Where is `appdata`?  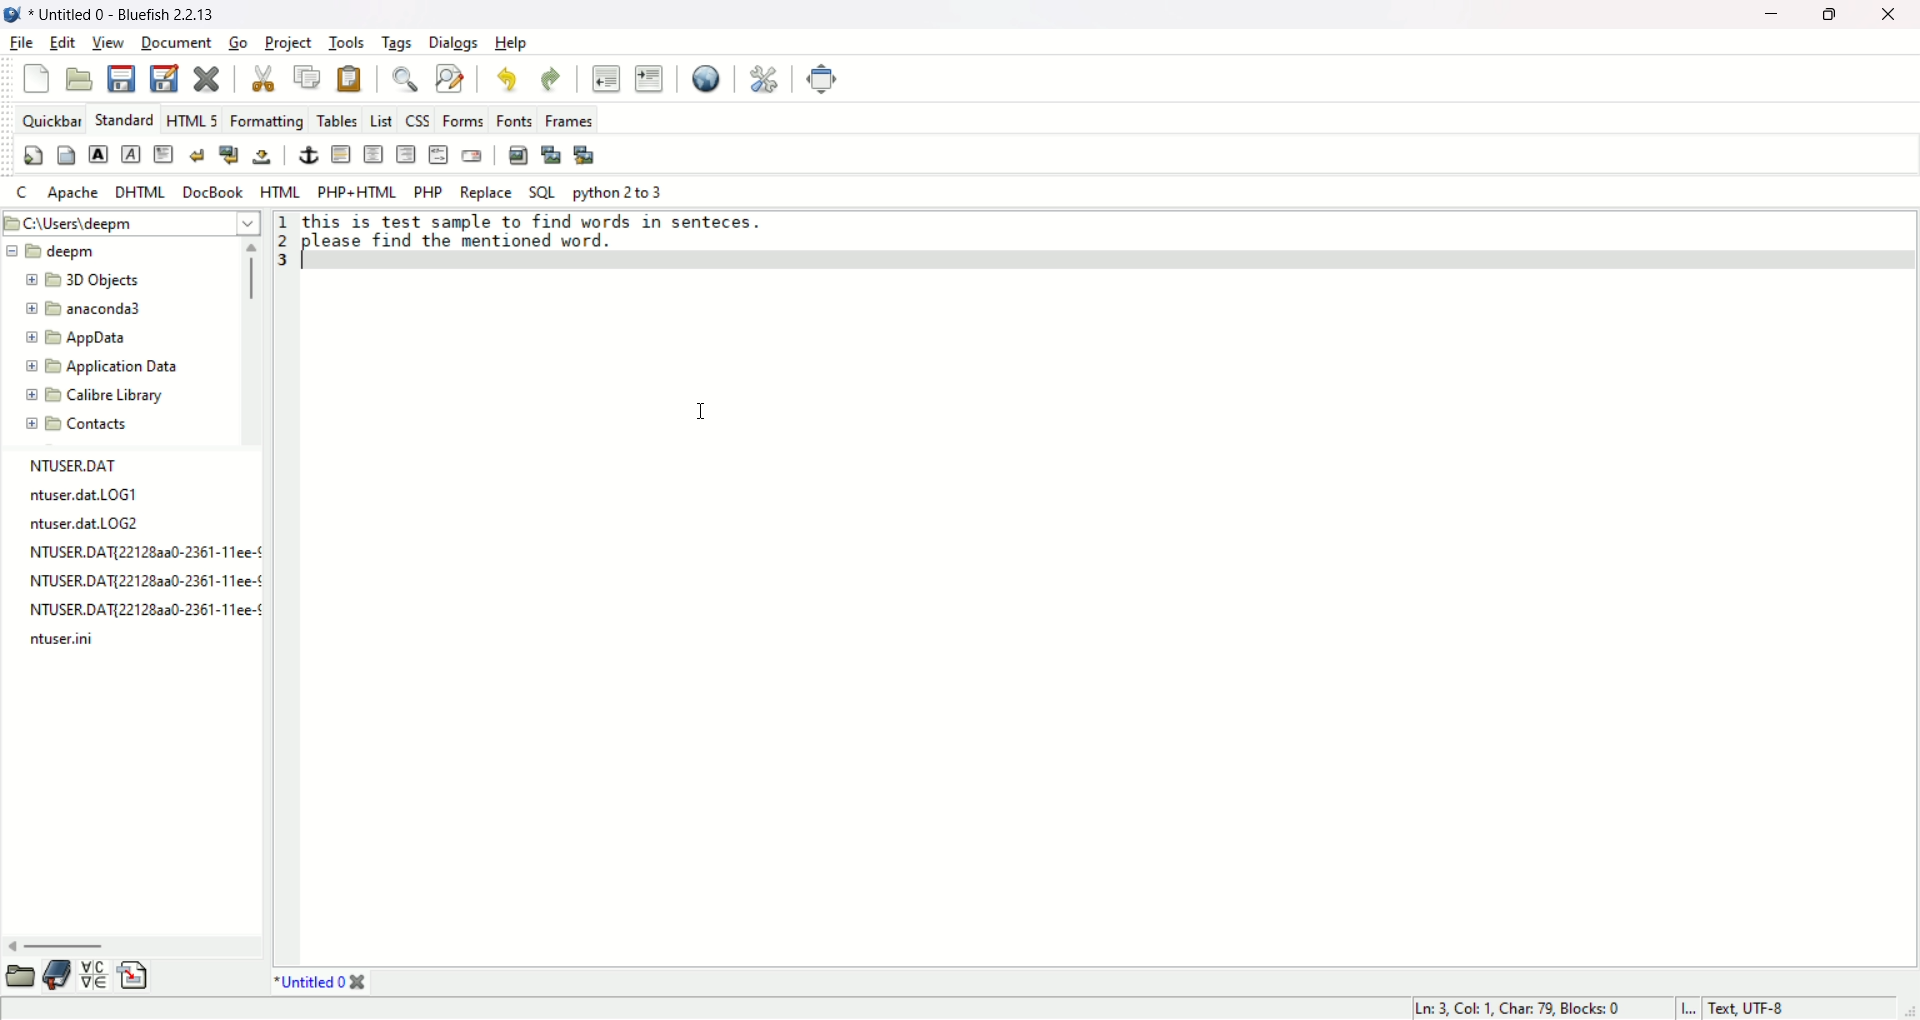
appdata is located at coordinates (74, 337).